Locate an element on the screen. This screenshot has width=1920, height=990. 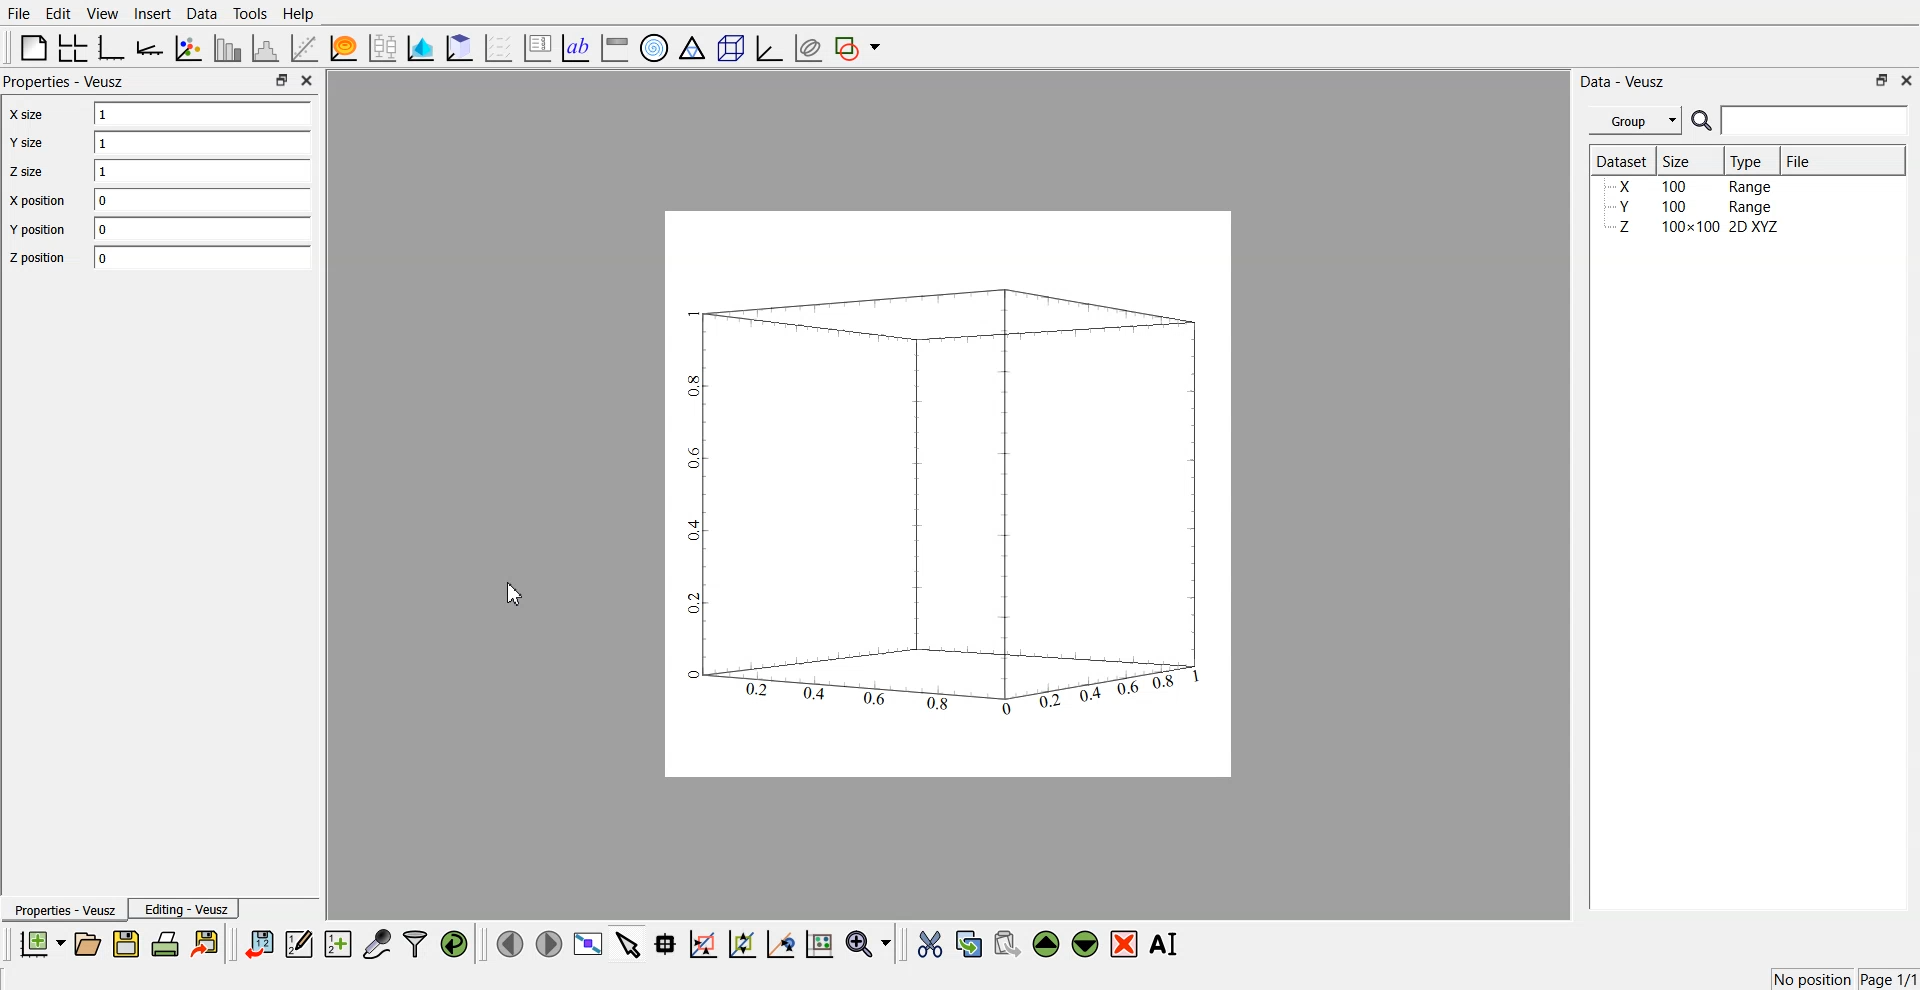
Copy the selected widget is located at coordinates (970, 943).